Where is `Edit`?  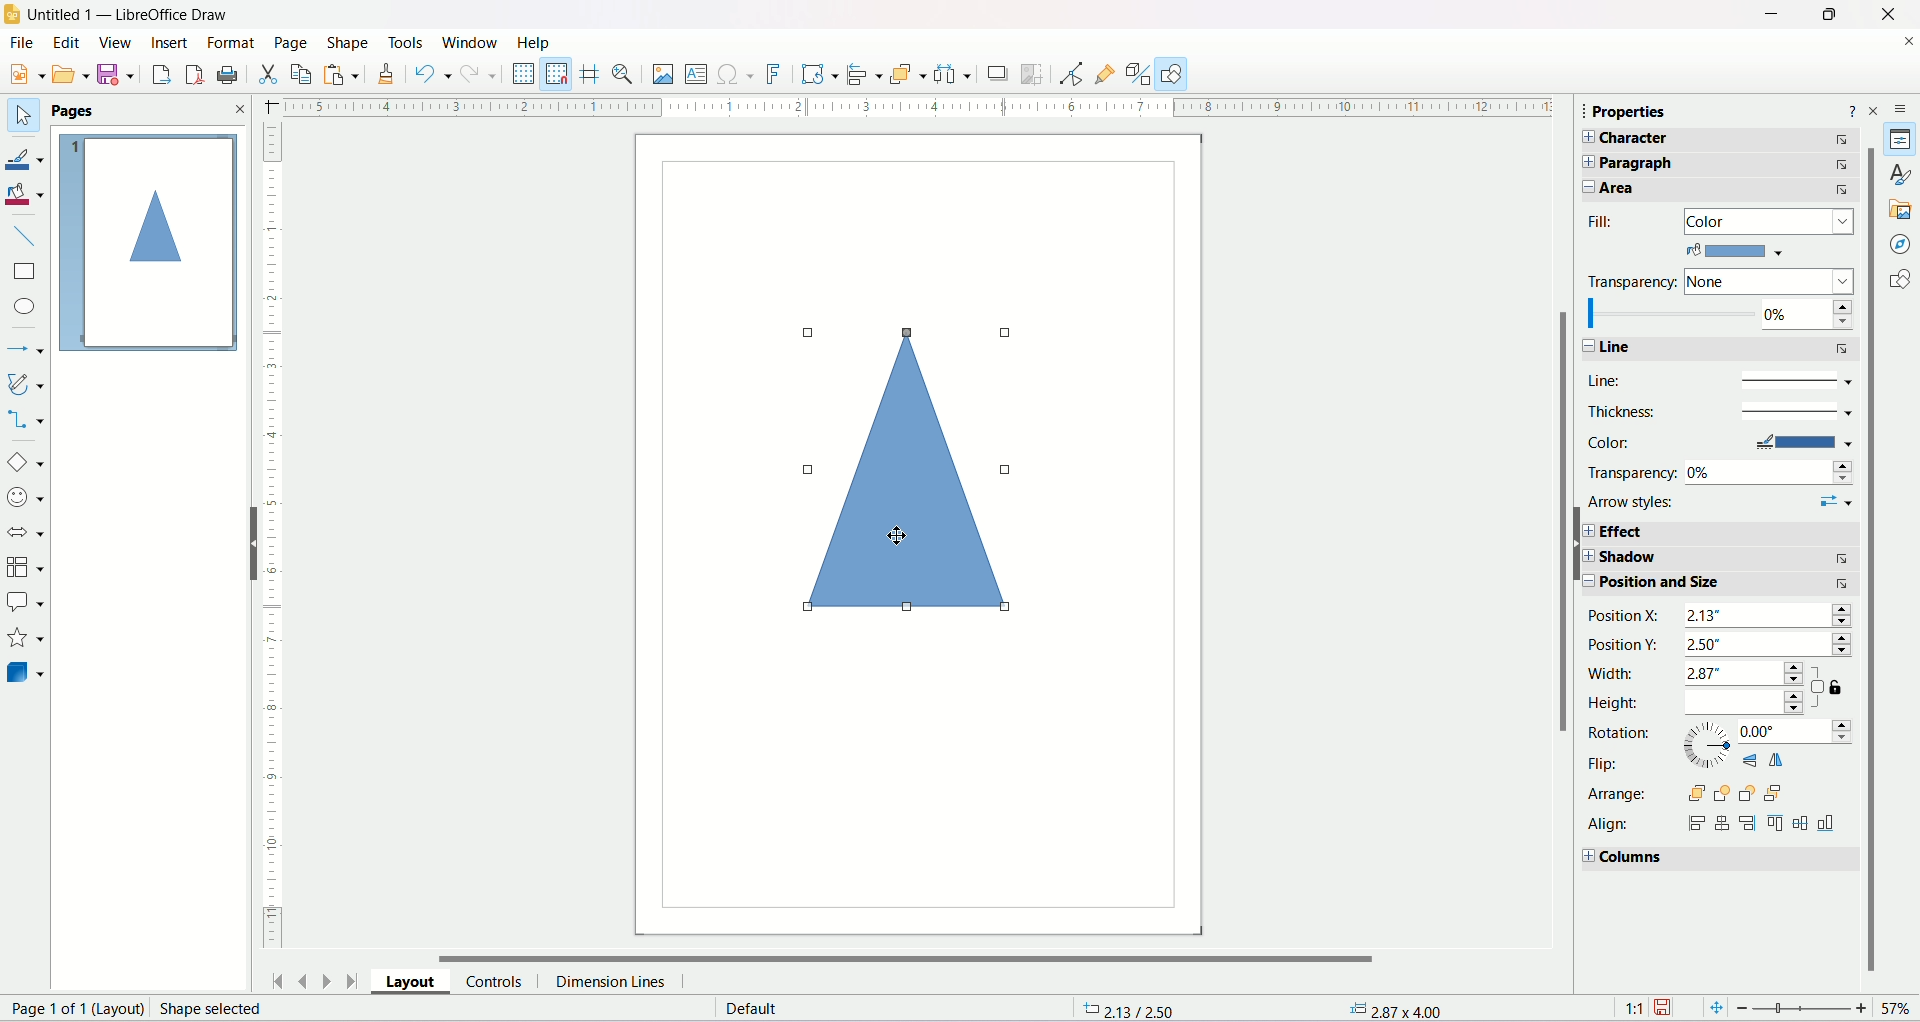 Edit is located at coordinates (64, 43).